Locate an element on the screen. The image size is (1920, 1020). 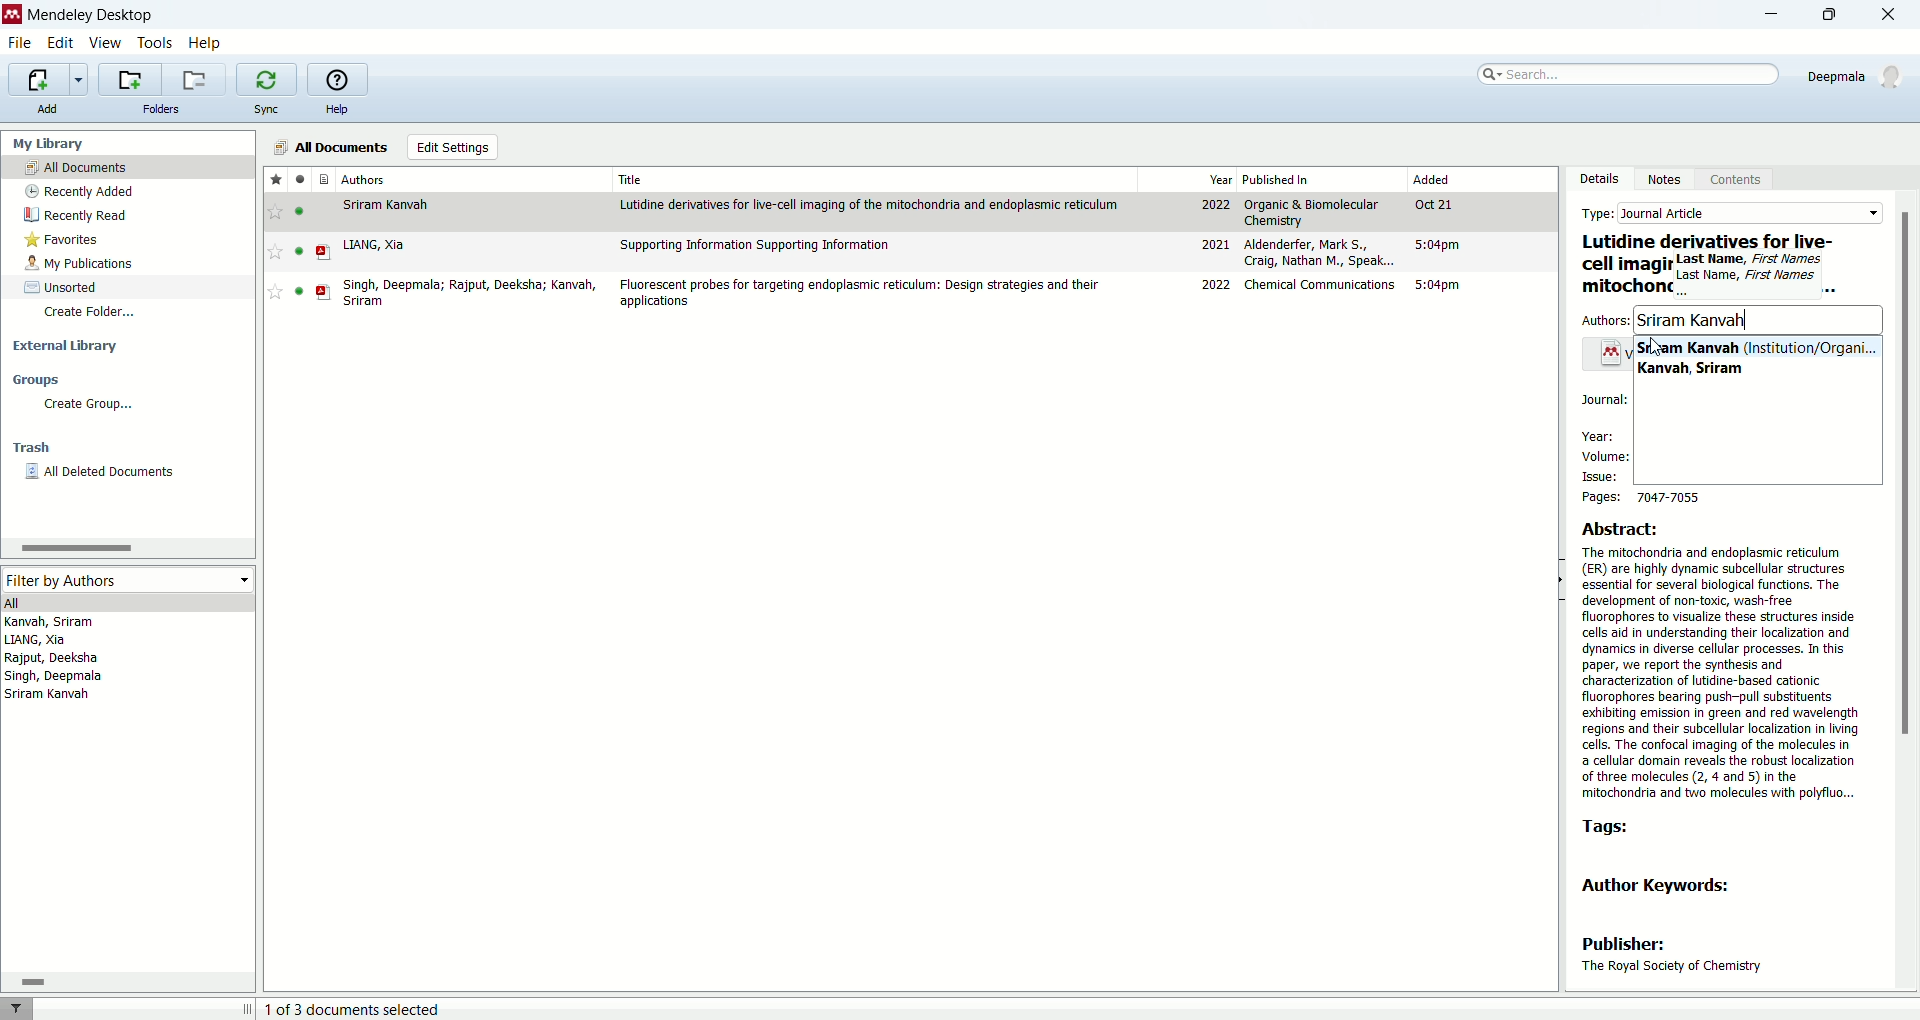
details is located at coordinates (1593, 182).